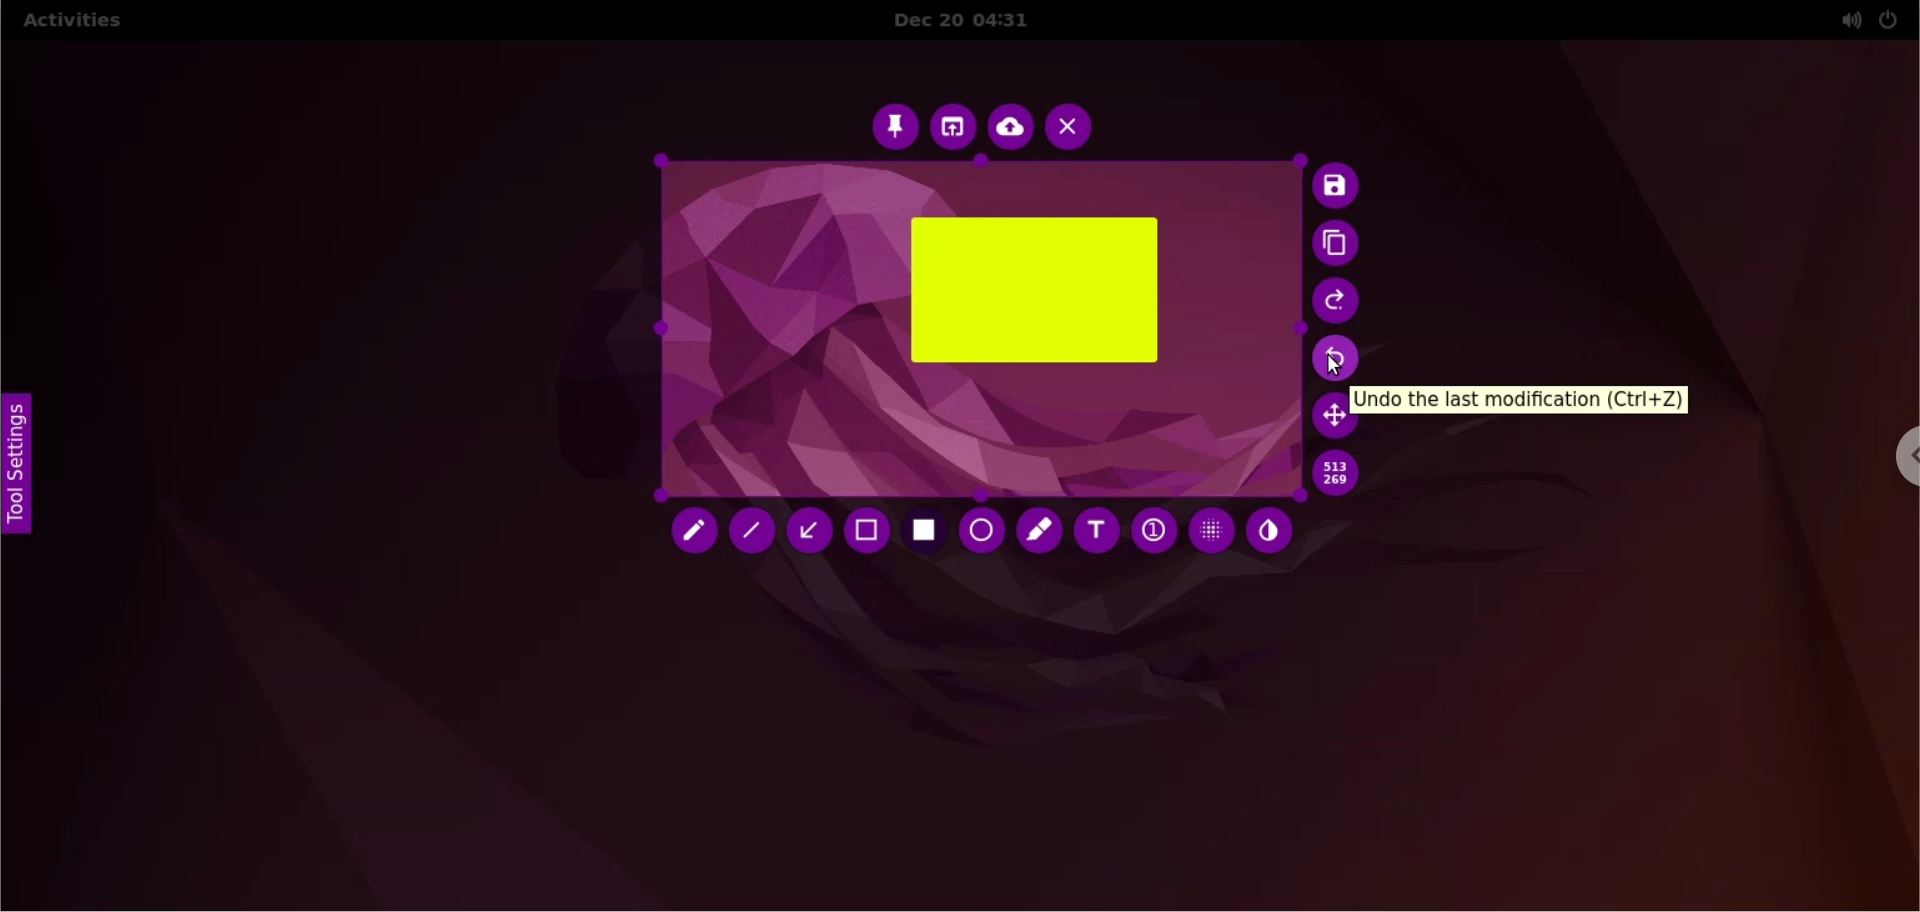 The image size is (1920, 912). Describe the element at coordinates (1099, 535) in the screenshot. I see `add text` at that location.